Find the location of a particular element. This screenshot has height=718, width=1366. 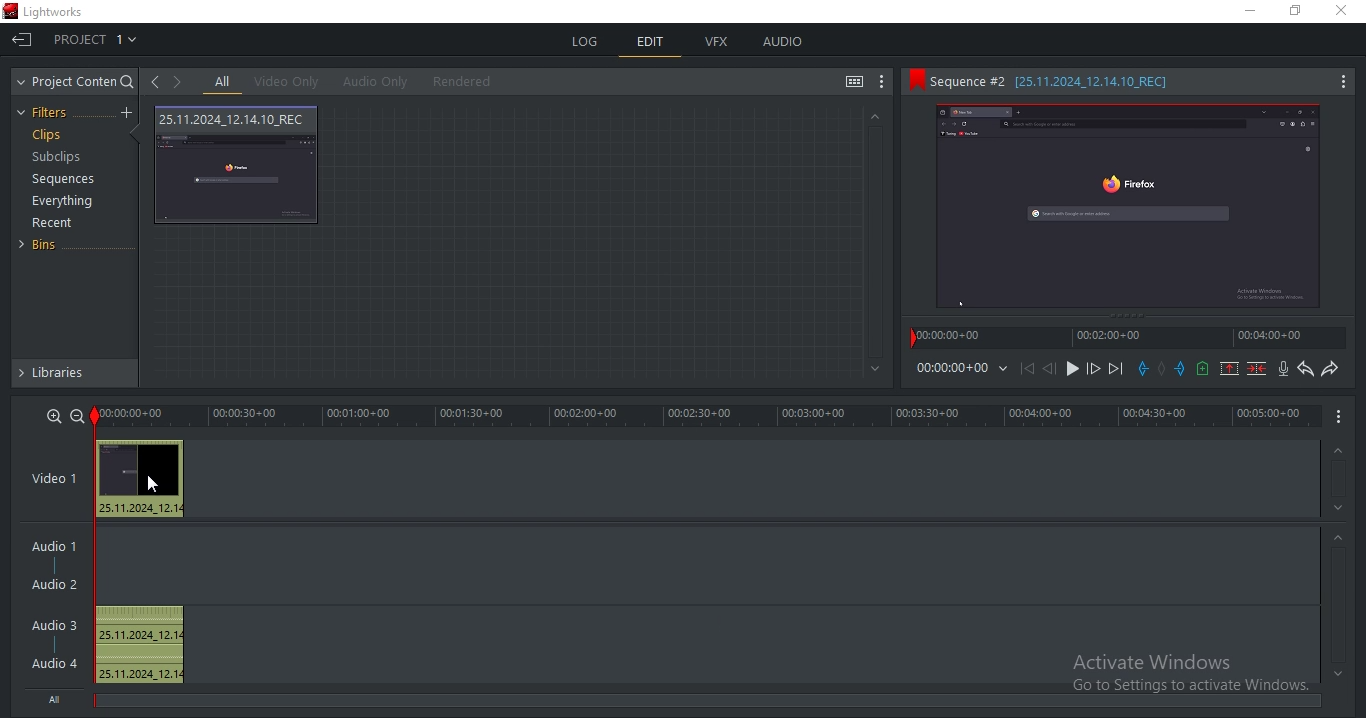

record audio is located at coordinates (1282, 370).